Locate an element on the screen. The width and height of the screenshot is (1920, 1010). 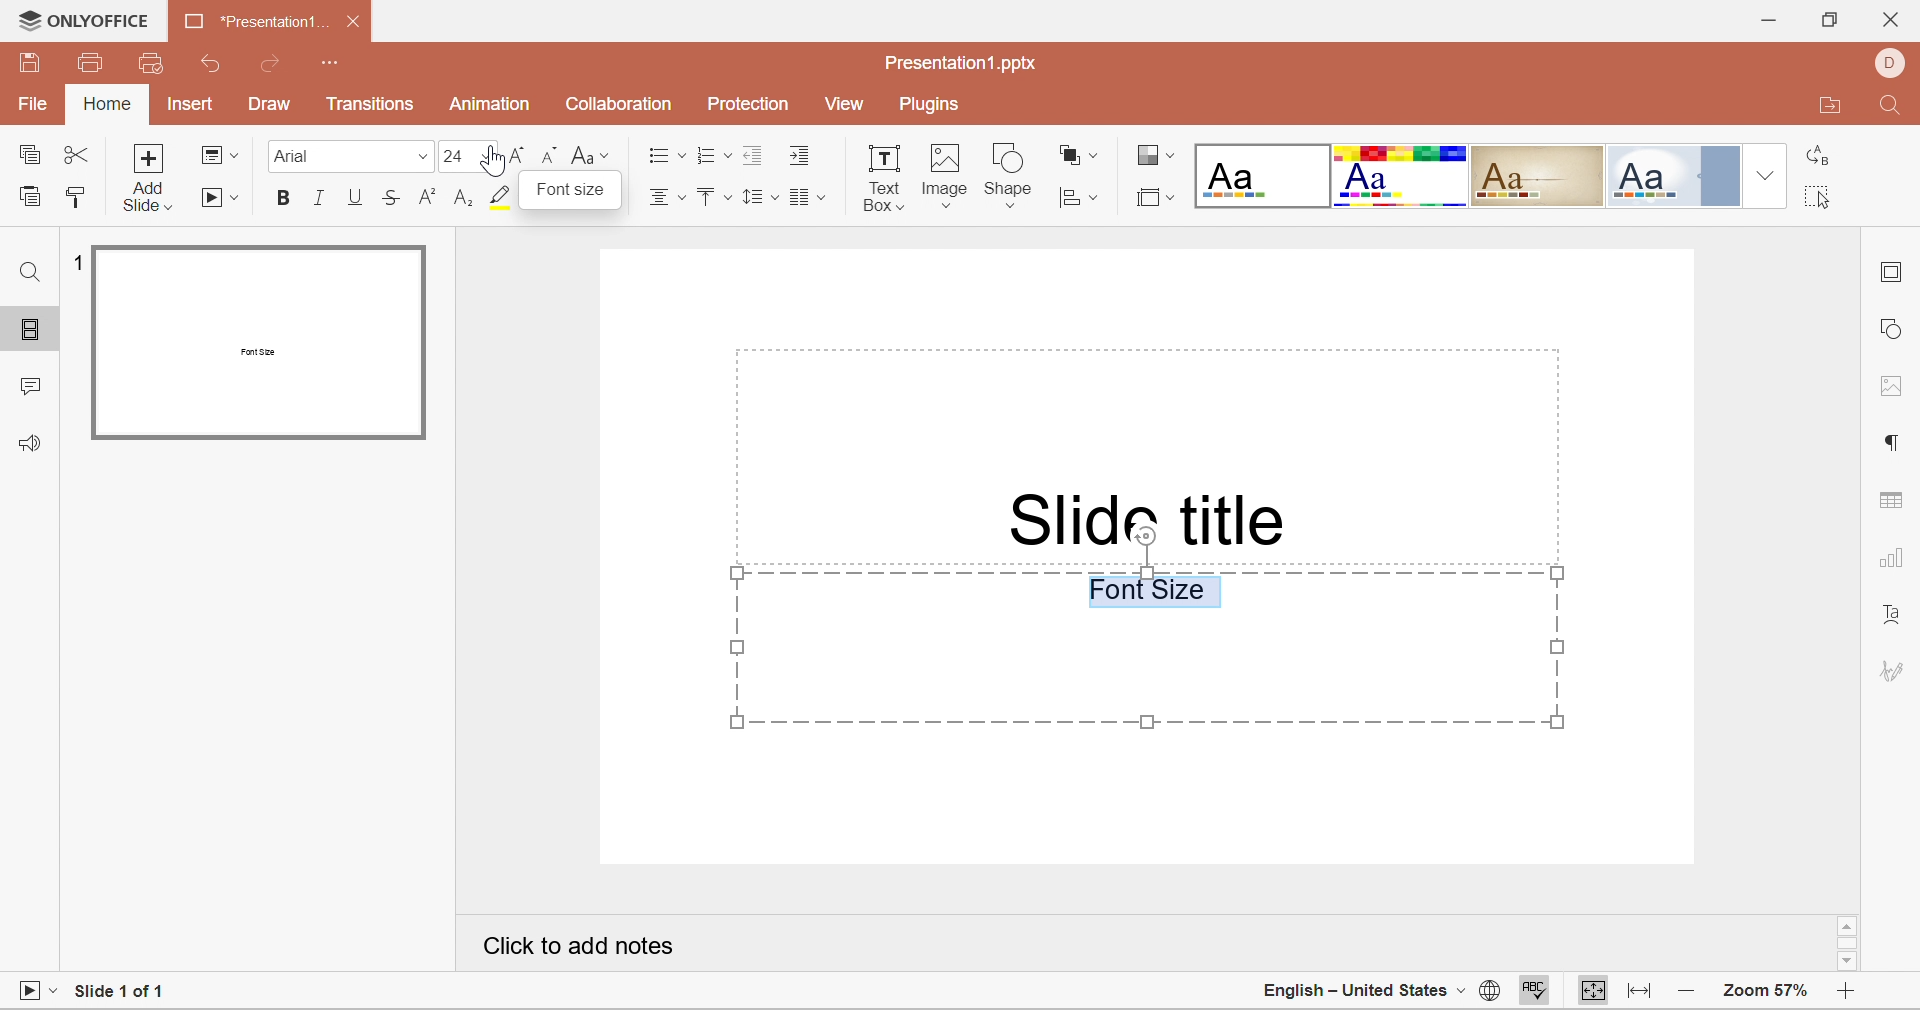
Start slideshow is located at coordinates (34, 991).